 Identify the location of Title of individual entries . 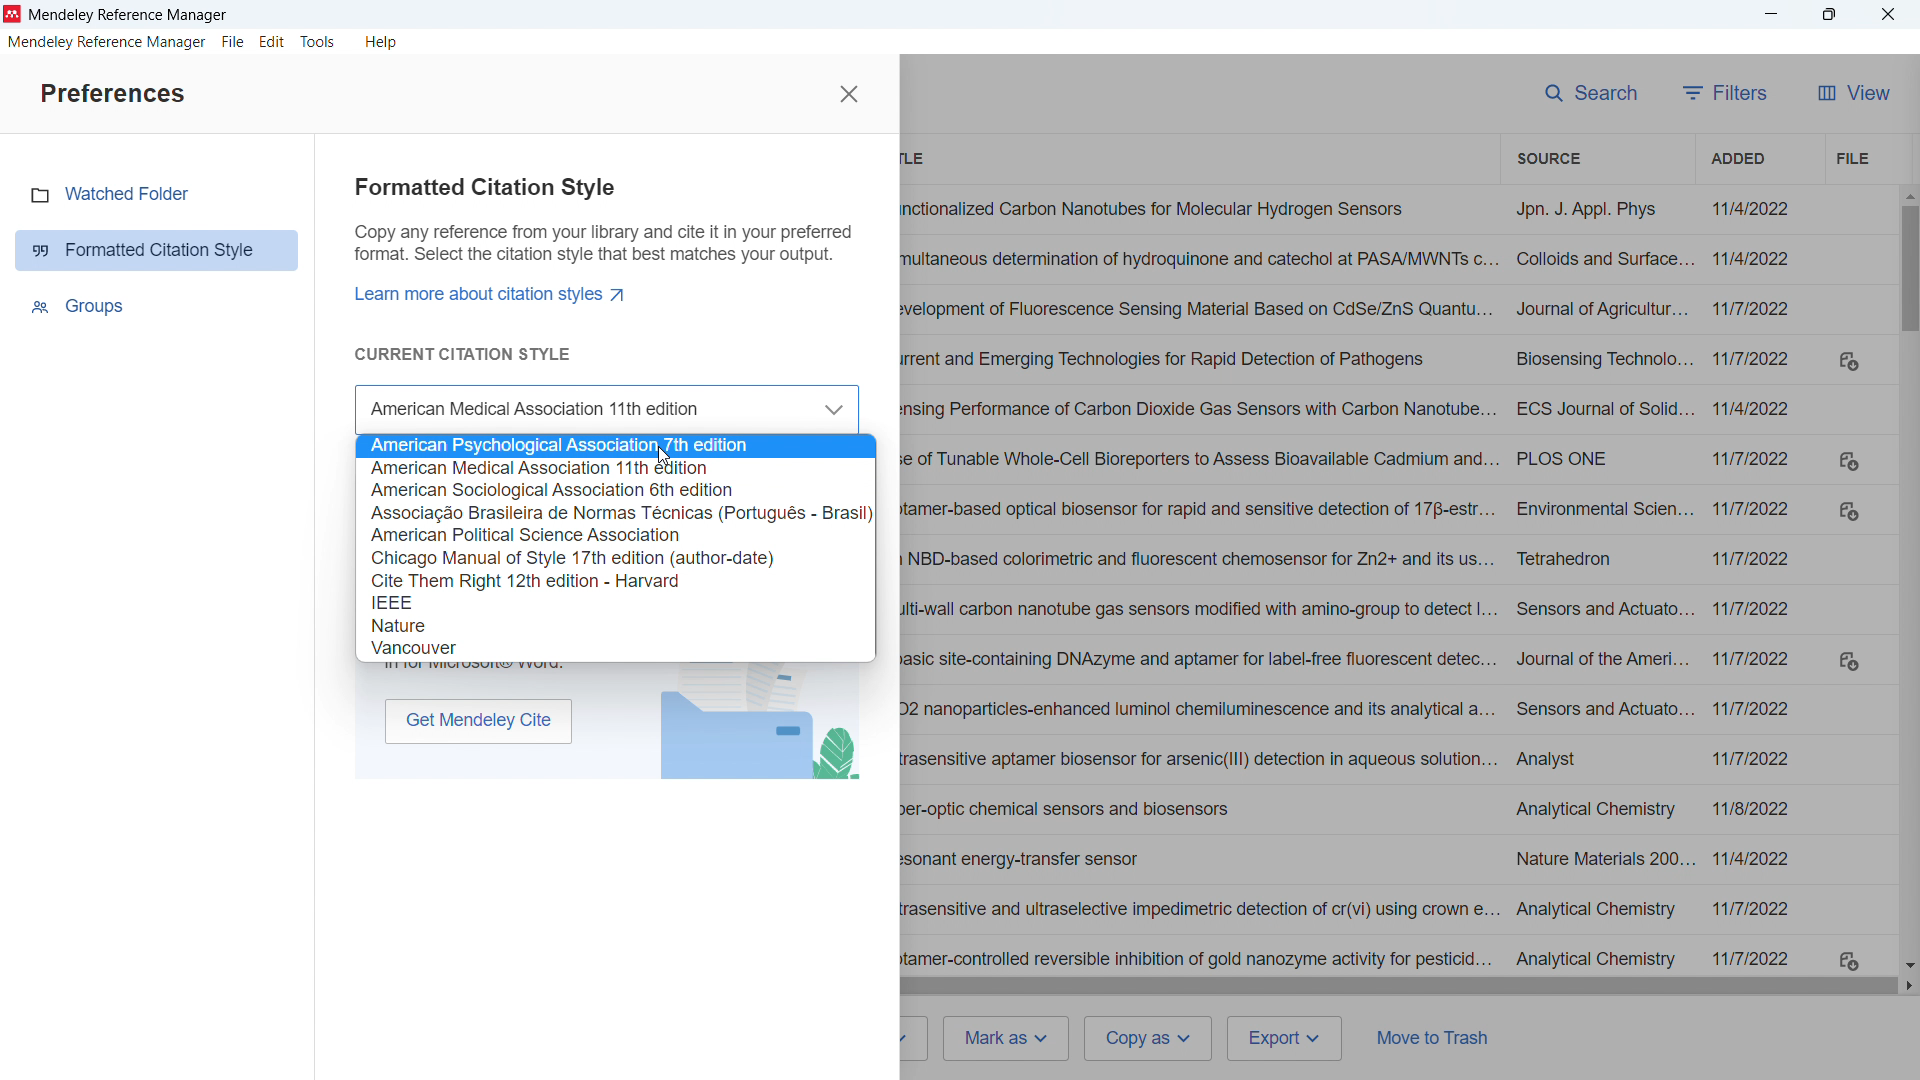
(1198, 585).